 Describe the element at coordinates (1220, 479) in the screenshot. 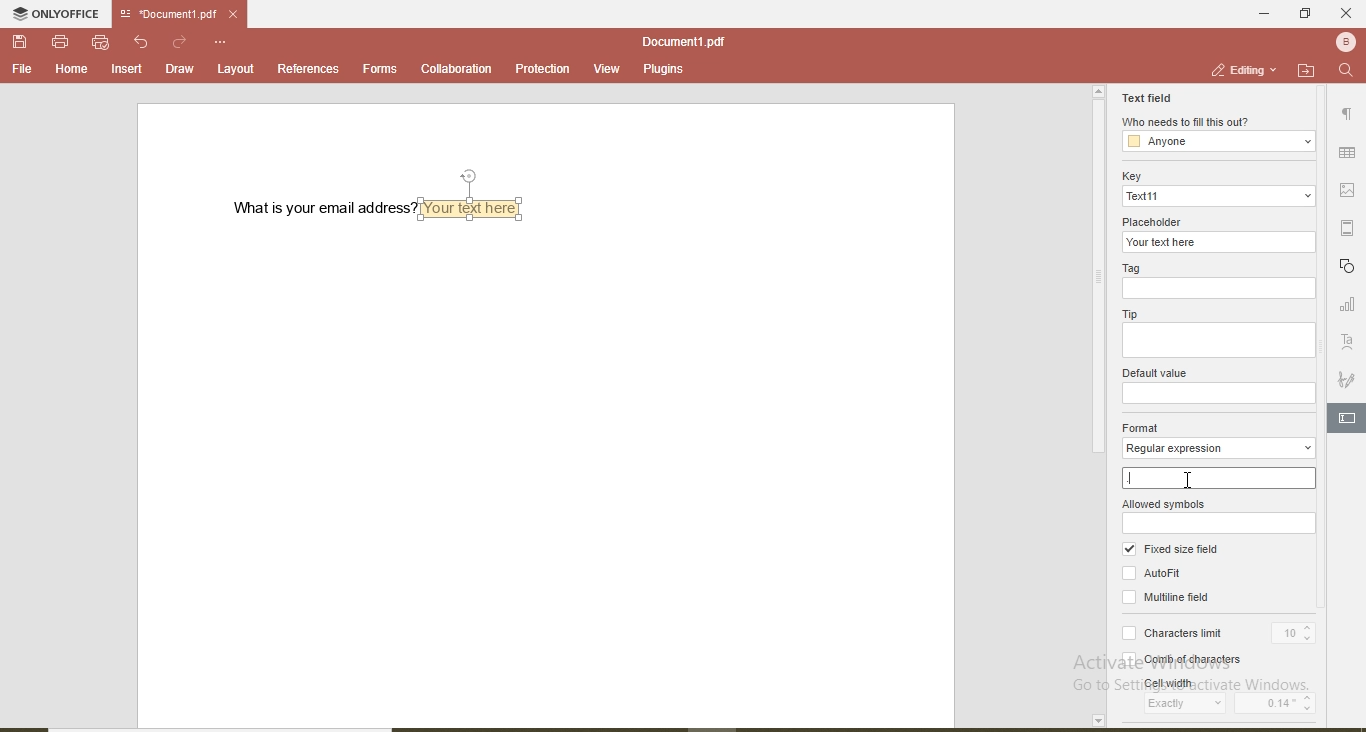

I see `.` at that location.